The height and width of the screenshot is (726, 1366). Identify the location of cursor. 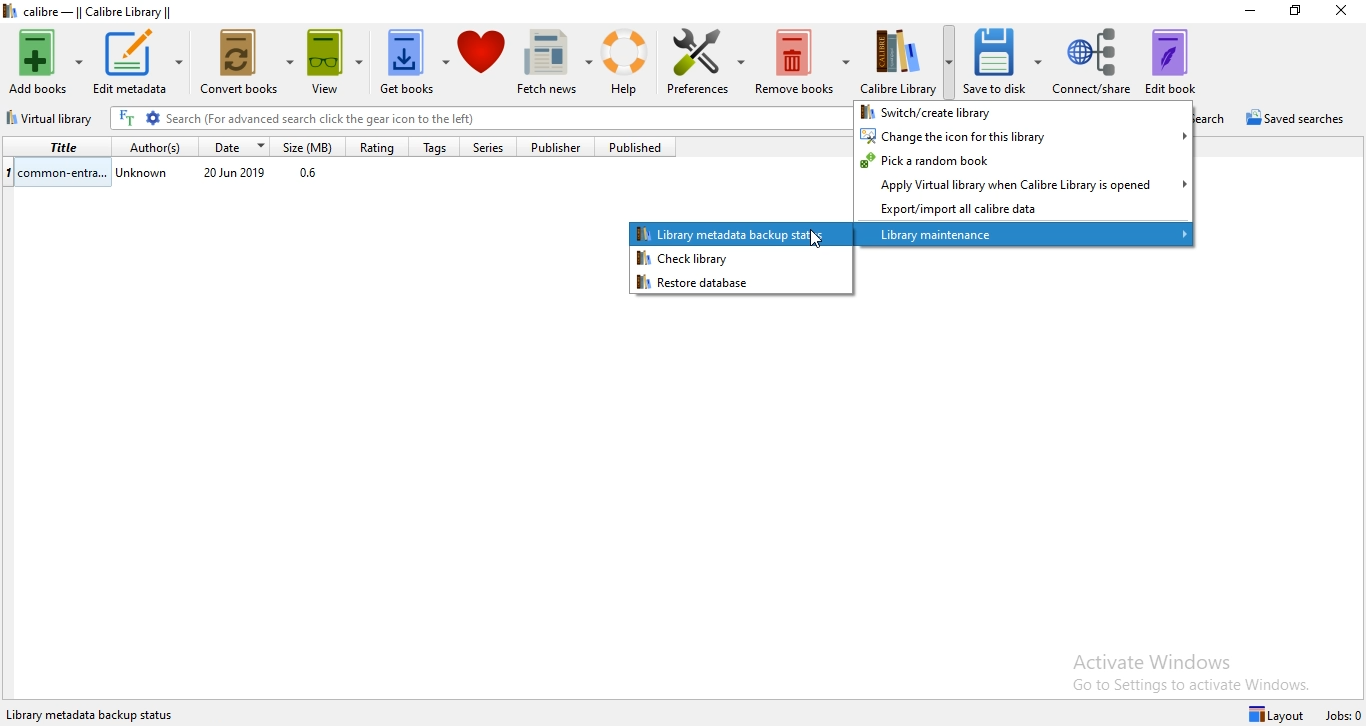
(816, 239).